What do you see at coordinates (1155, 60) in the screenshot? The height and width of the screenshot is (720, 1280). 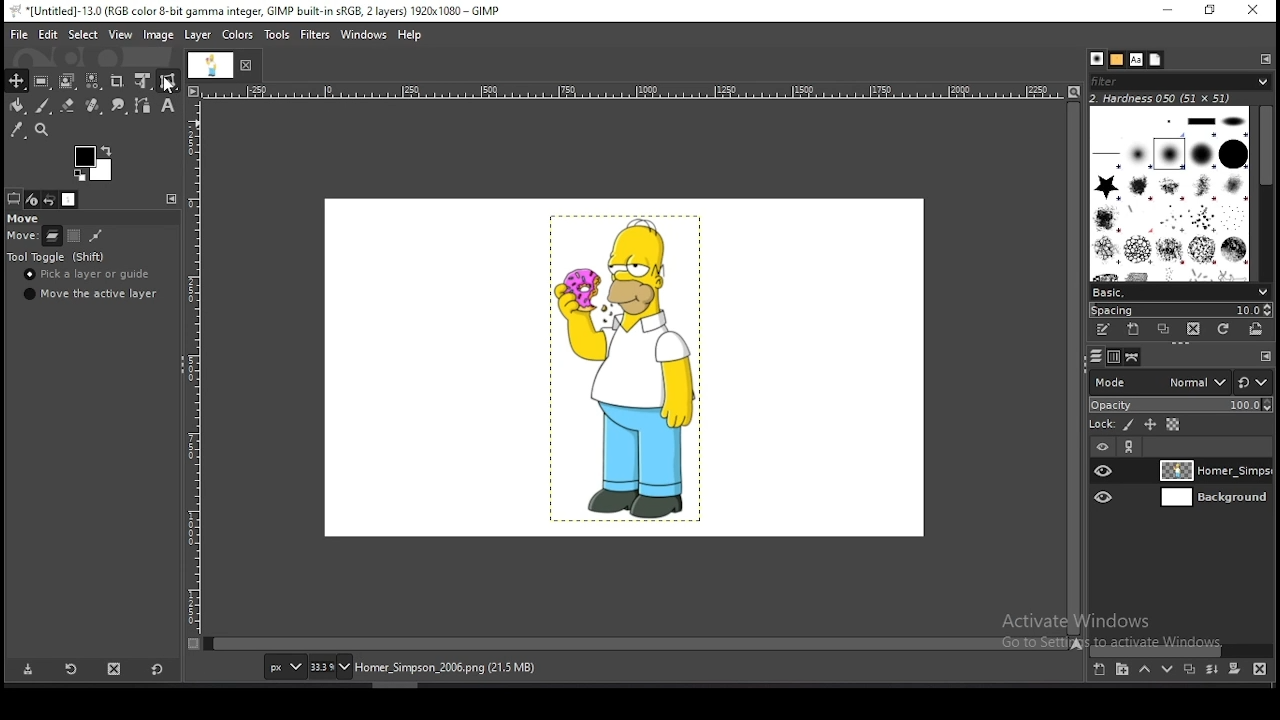 I see `document history` at bounding box center [1155, 60].